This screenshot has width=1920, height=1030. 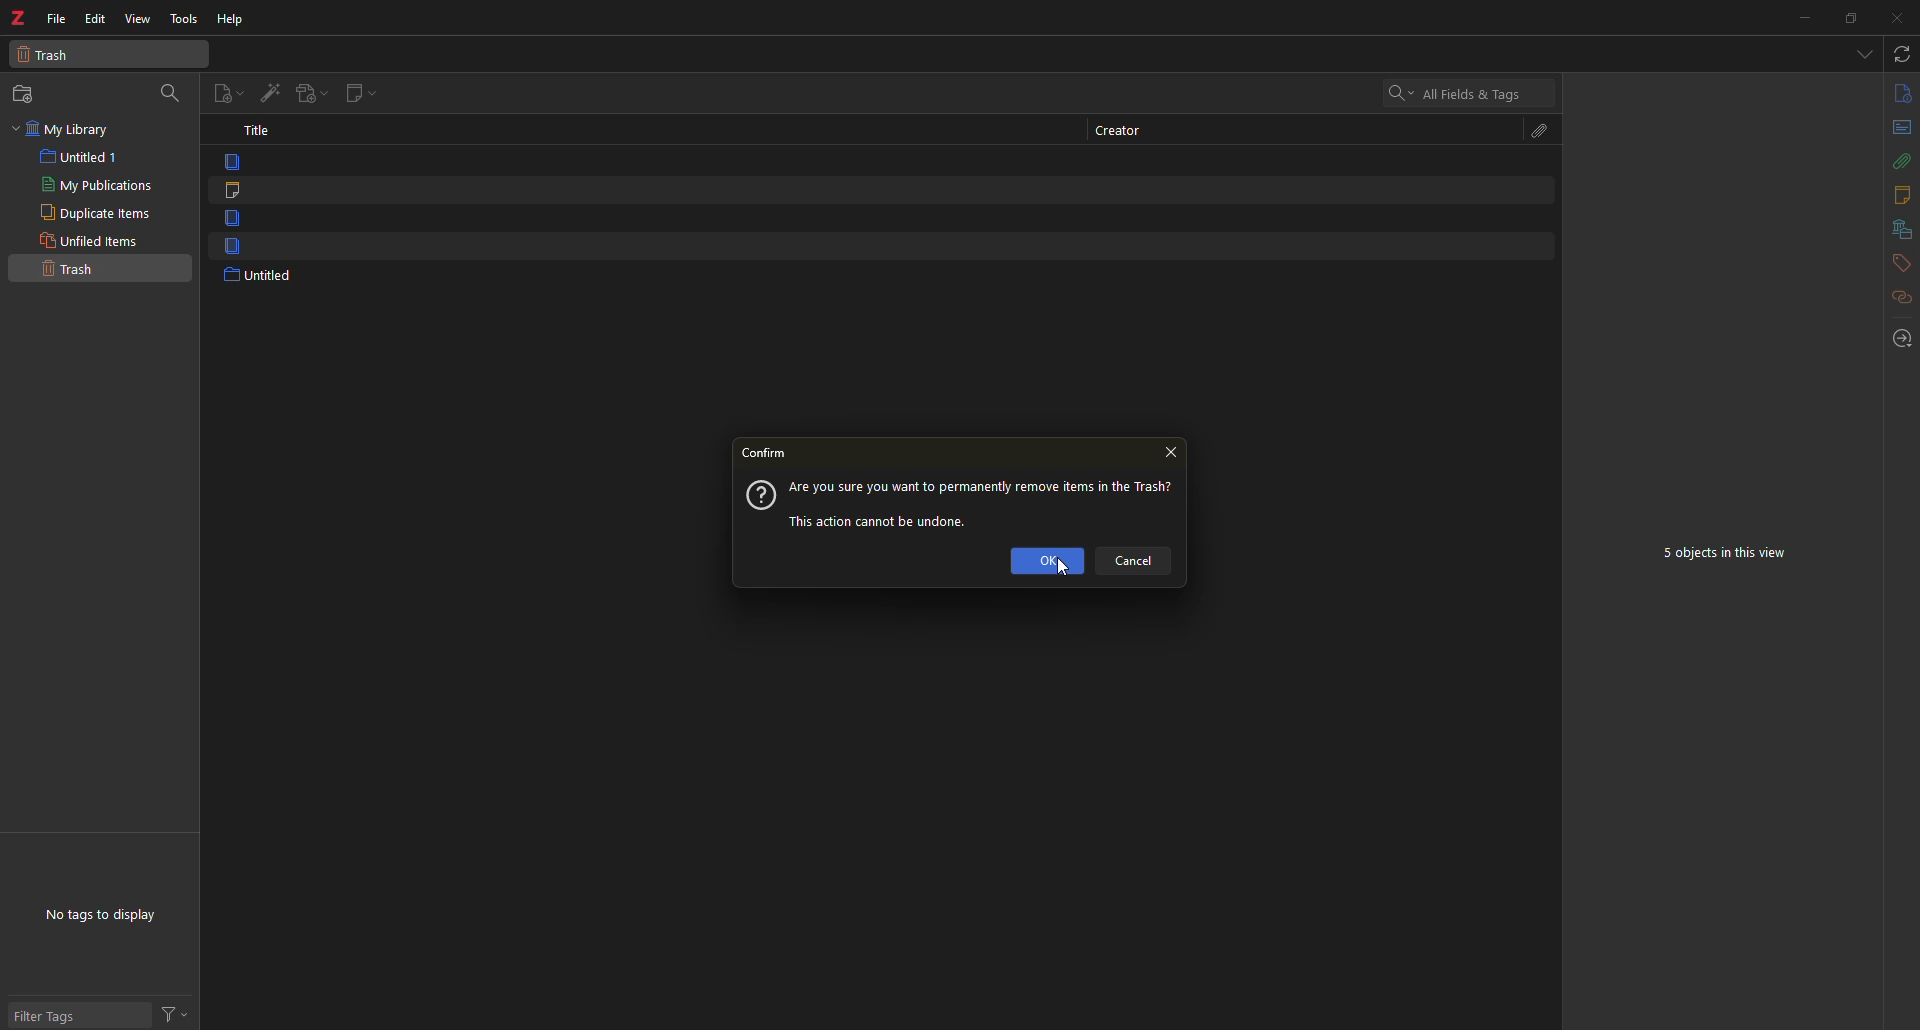 What do you see at coordinates (1060, 568) in the screenshot?
I see `cursor` at bounding box center [1060, 568].